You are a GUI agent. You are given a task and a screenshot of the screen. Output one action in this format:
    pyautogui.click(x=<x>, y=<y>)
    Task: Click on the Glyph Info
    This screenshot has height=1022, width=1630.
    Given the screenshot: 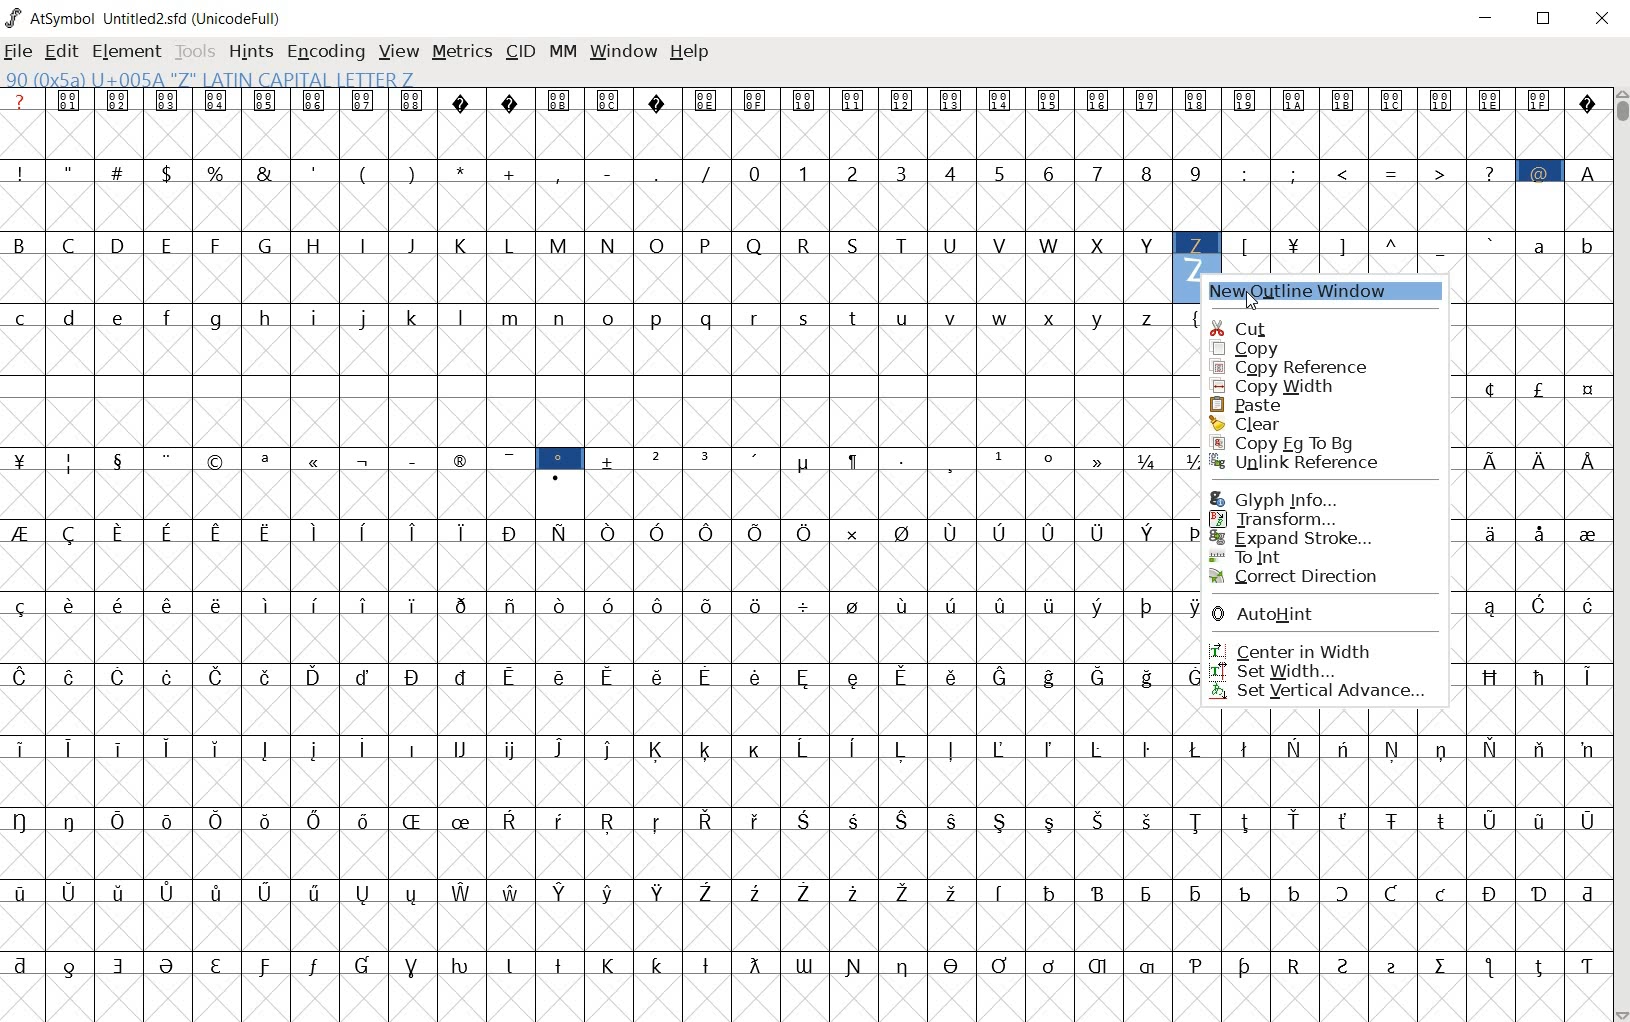 What is the action you would take?
    pyautogui.click(x=1286, y=498)
    